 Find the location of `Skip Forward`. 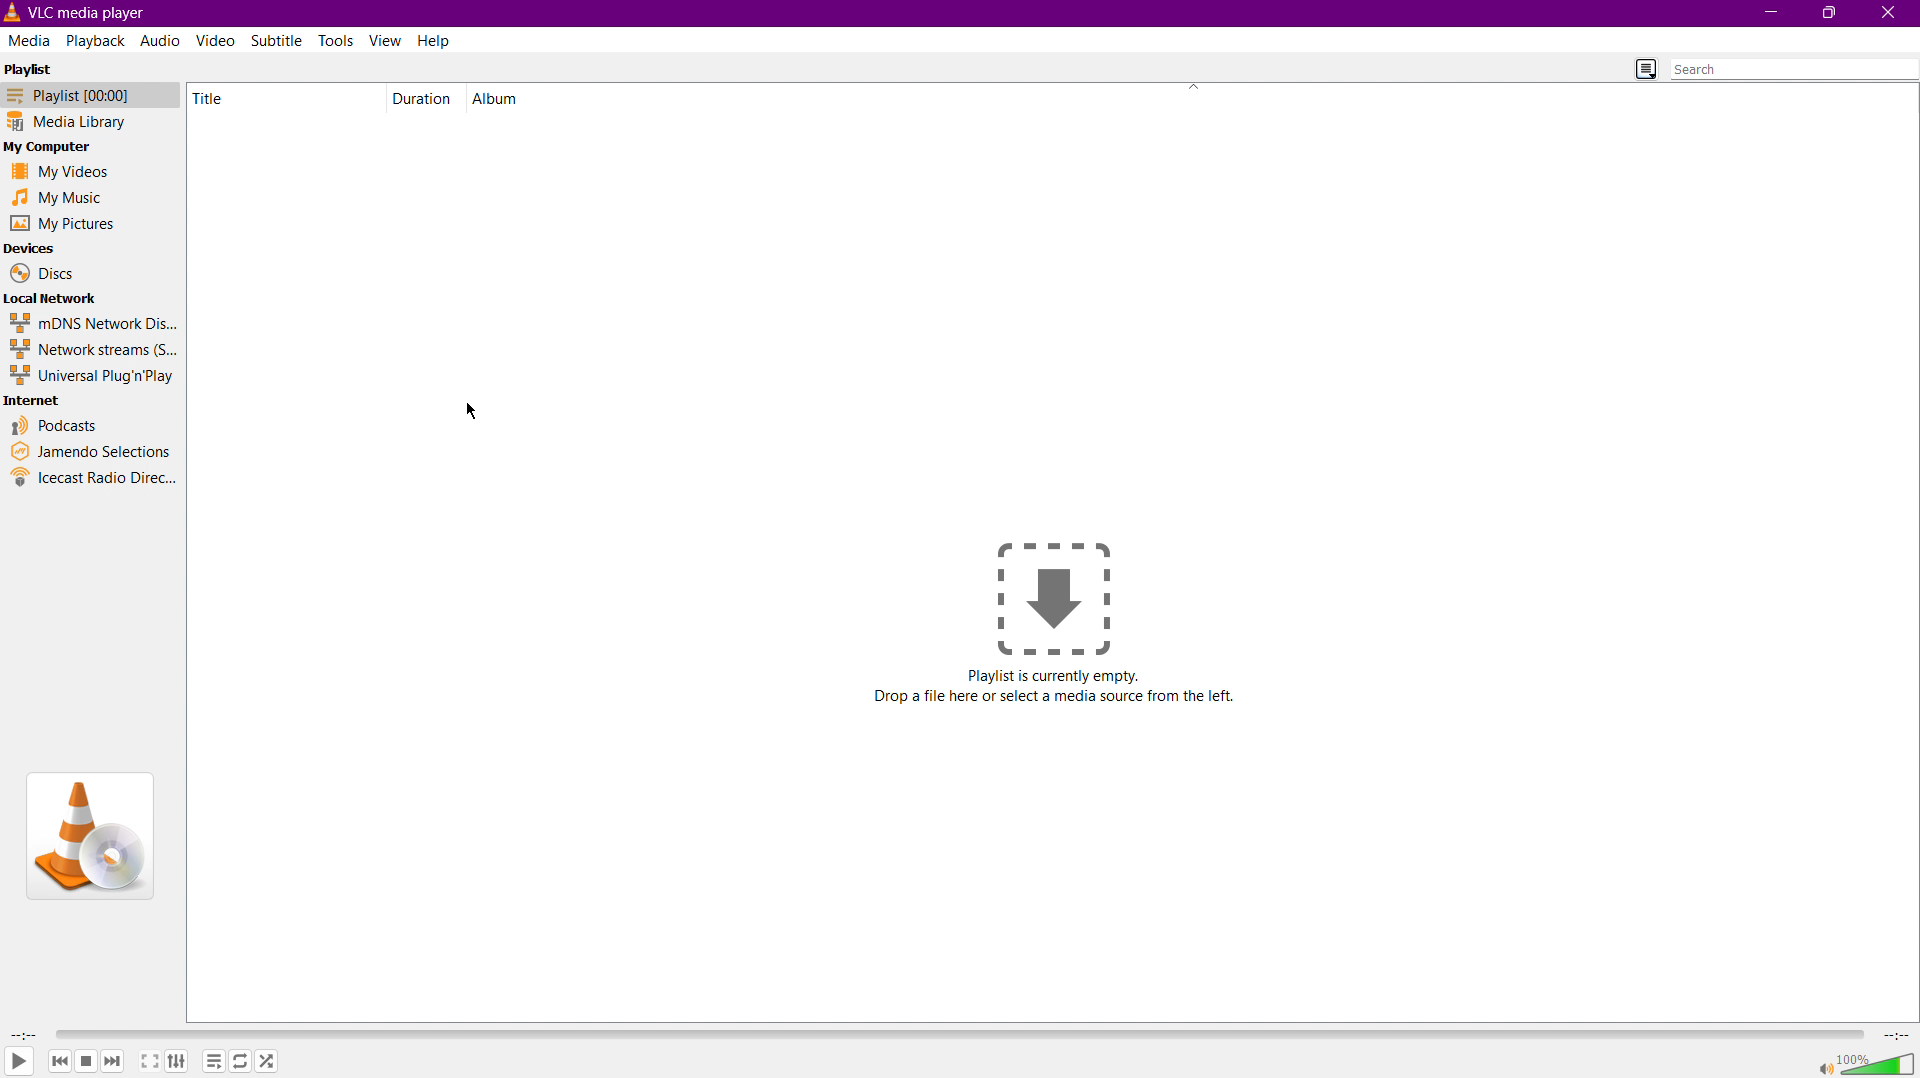

Skip Forward is located at coordinates (113, 1062).